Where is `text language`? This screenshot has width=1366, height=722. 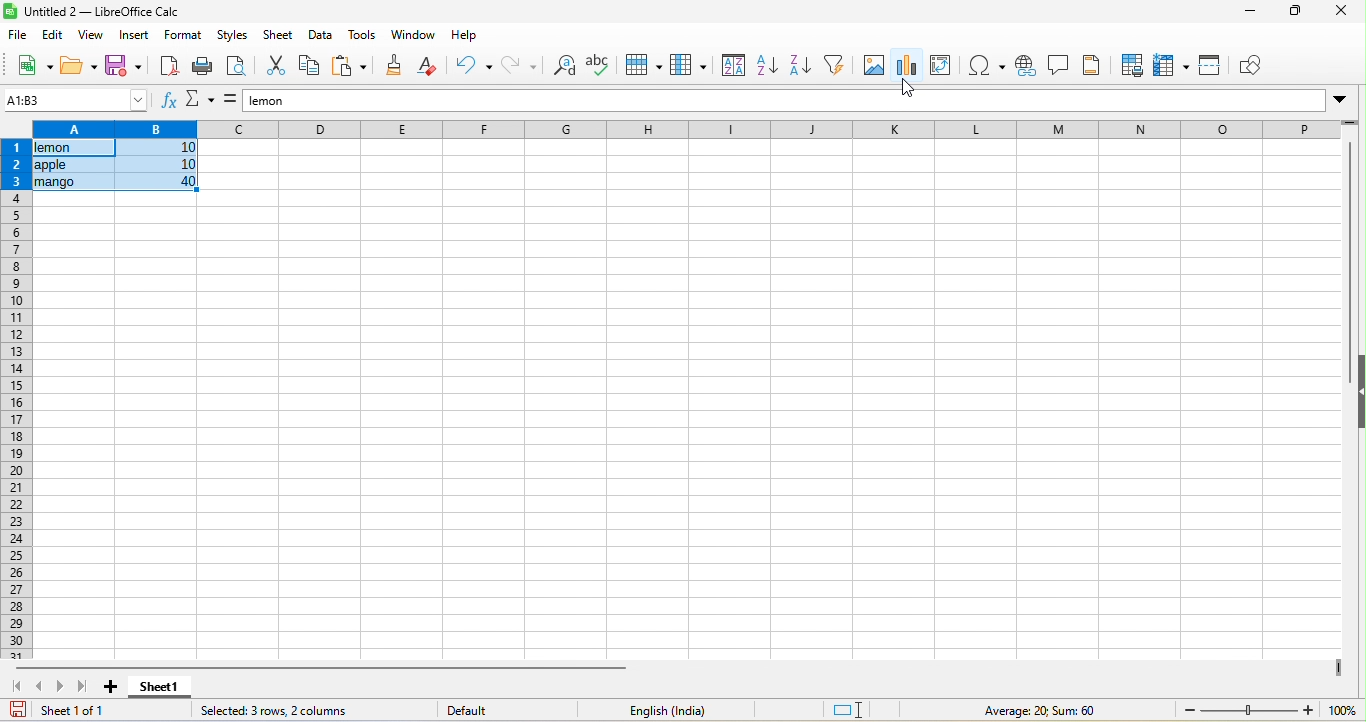 text language is located at coordinates (639, 710).